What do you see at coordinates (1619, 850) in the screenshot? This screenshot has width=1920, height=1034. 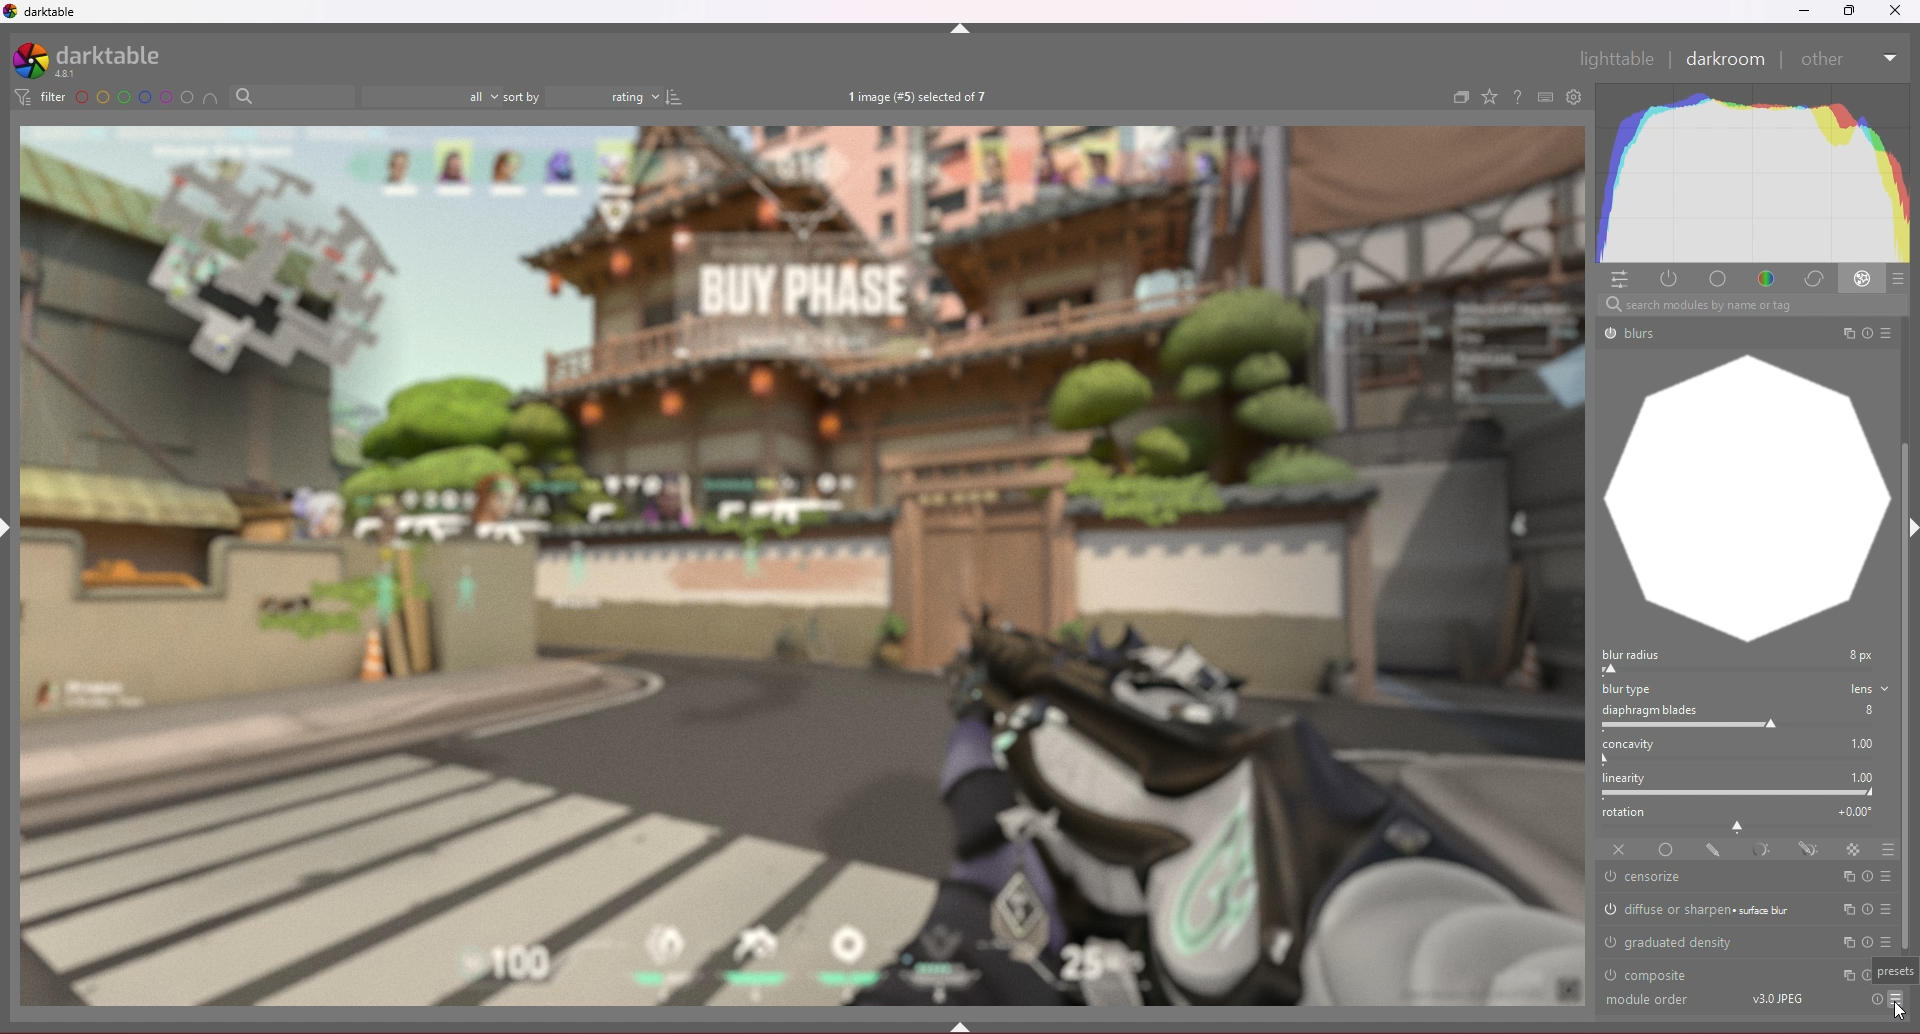 I see `off` at bounding box center [1619, 850].